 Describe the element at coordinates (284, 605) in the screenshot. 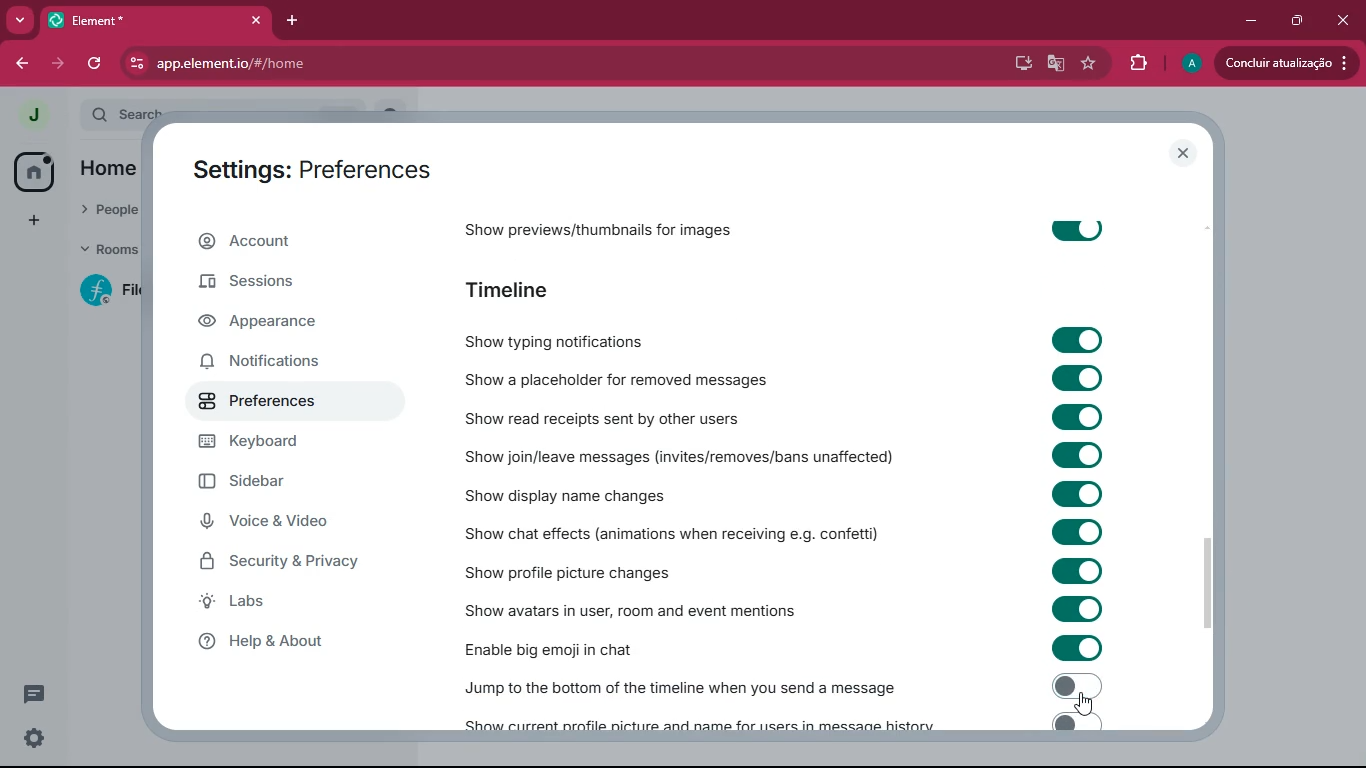

I see `labs` at that location.